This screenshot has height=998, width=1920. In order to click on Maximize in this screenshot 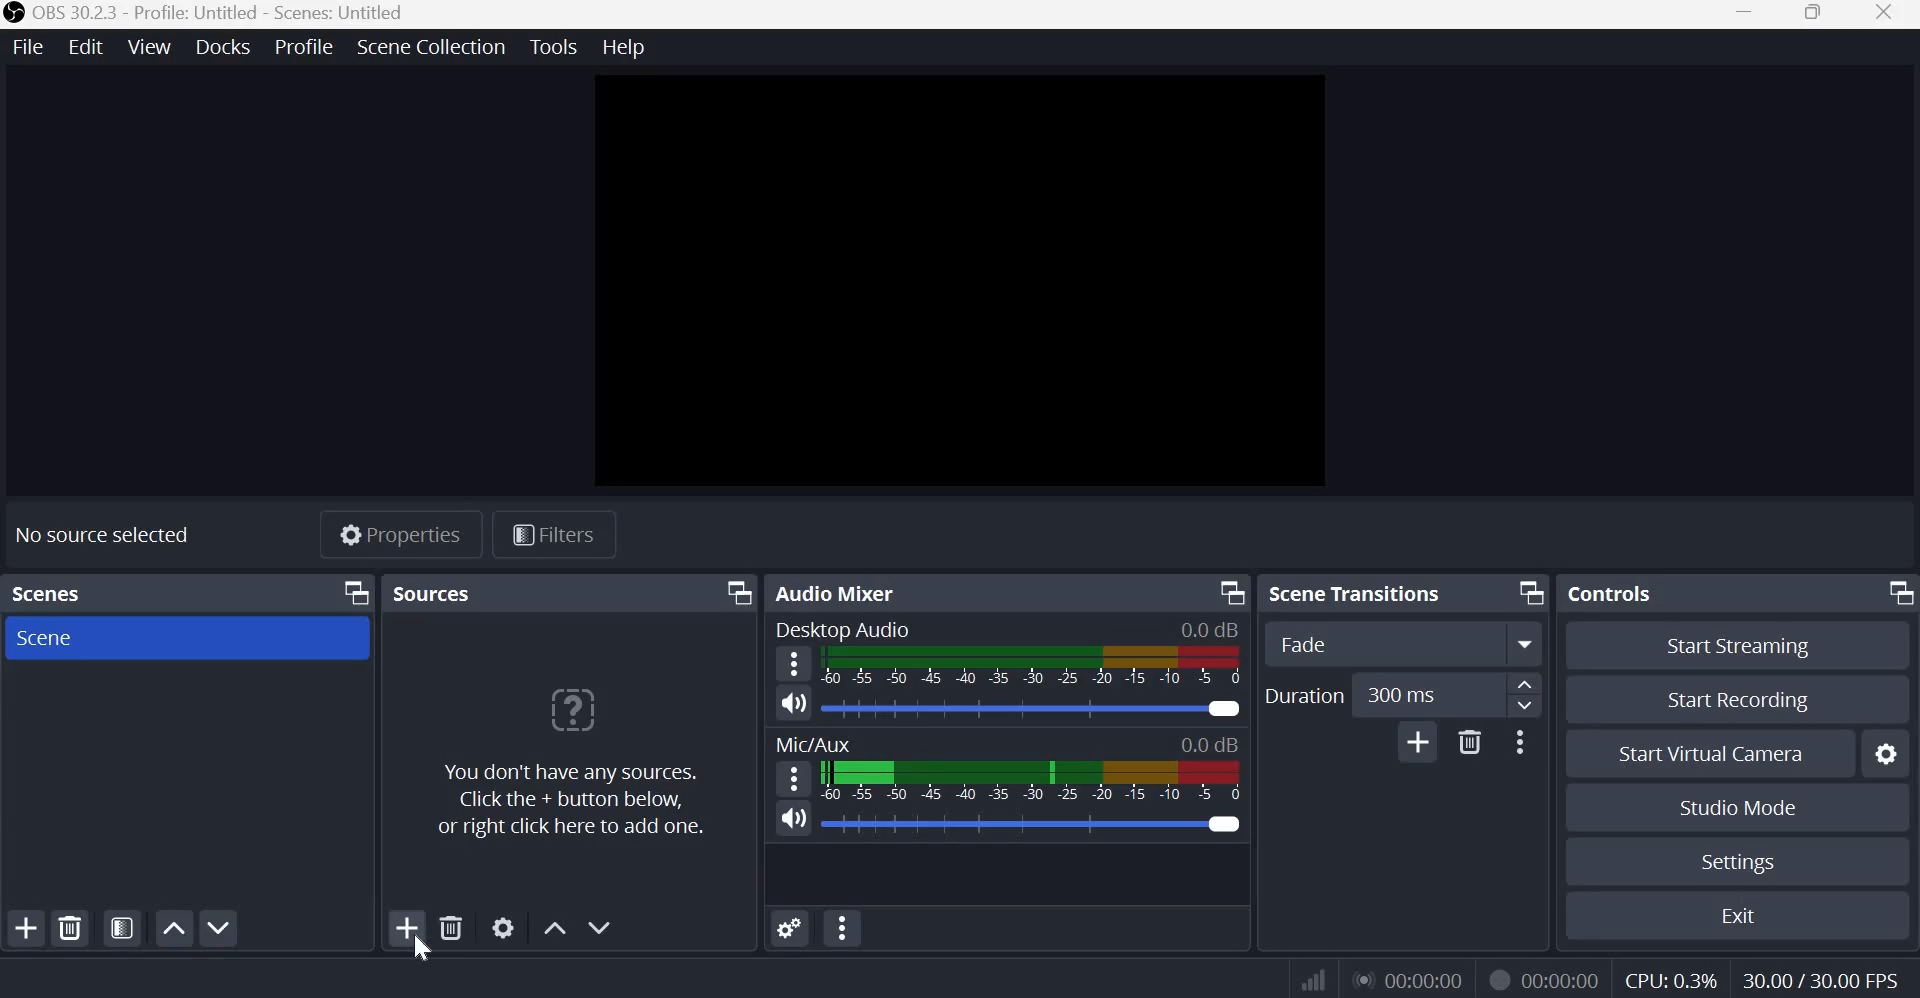, I will do `click(1813, 14)`.